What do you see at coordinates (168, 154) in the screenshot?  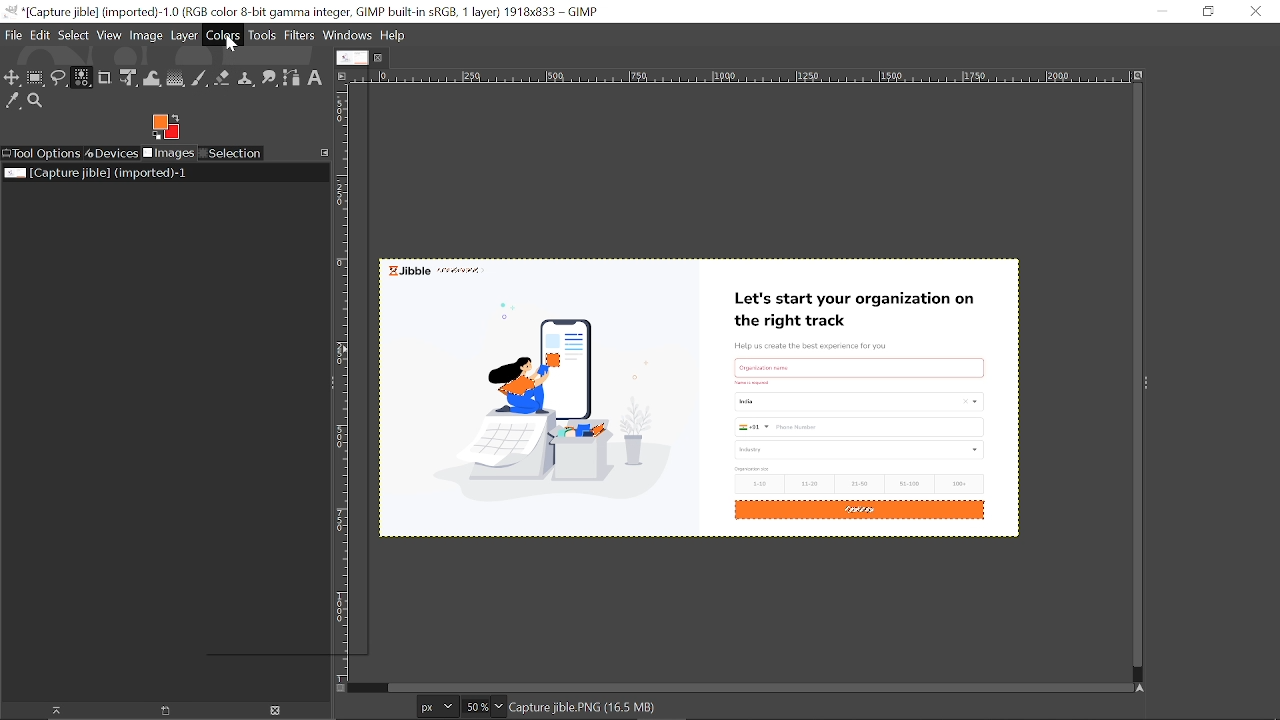 I see `Images` at bounding box center [168, 154].